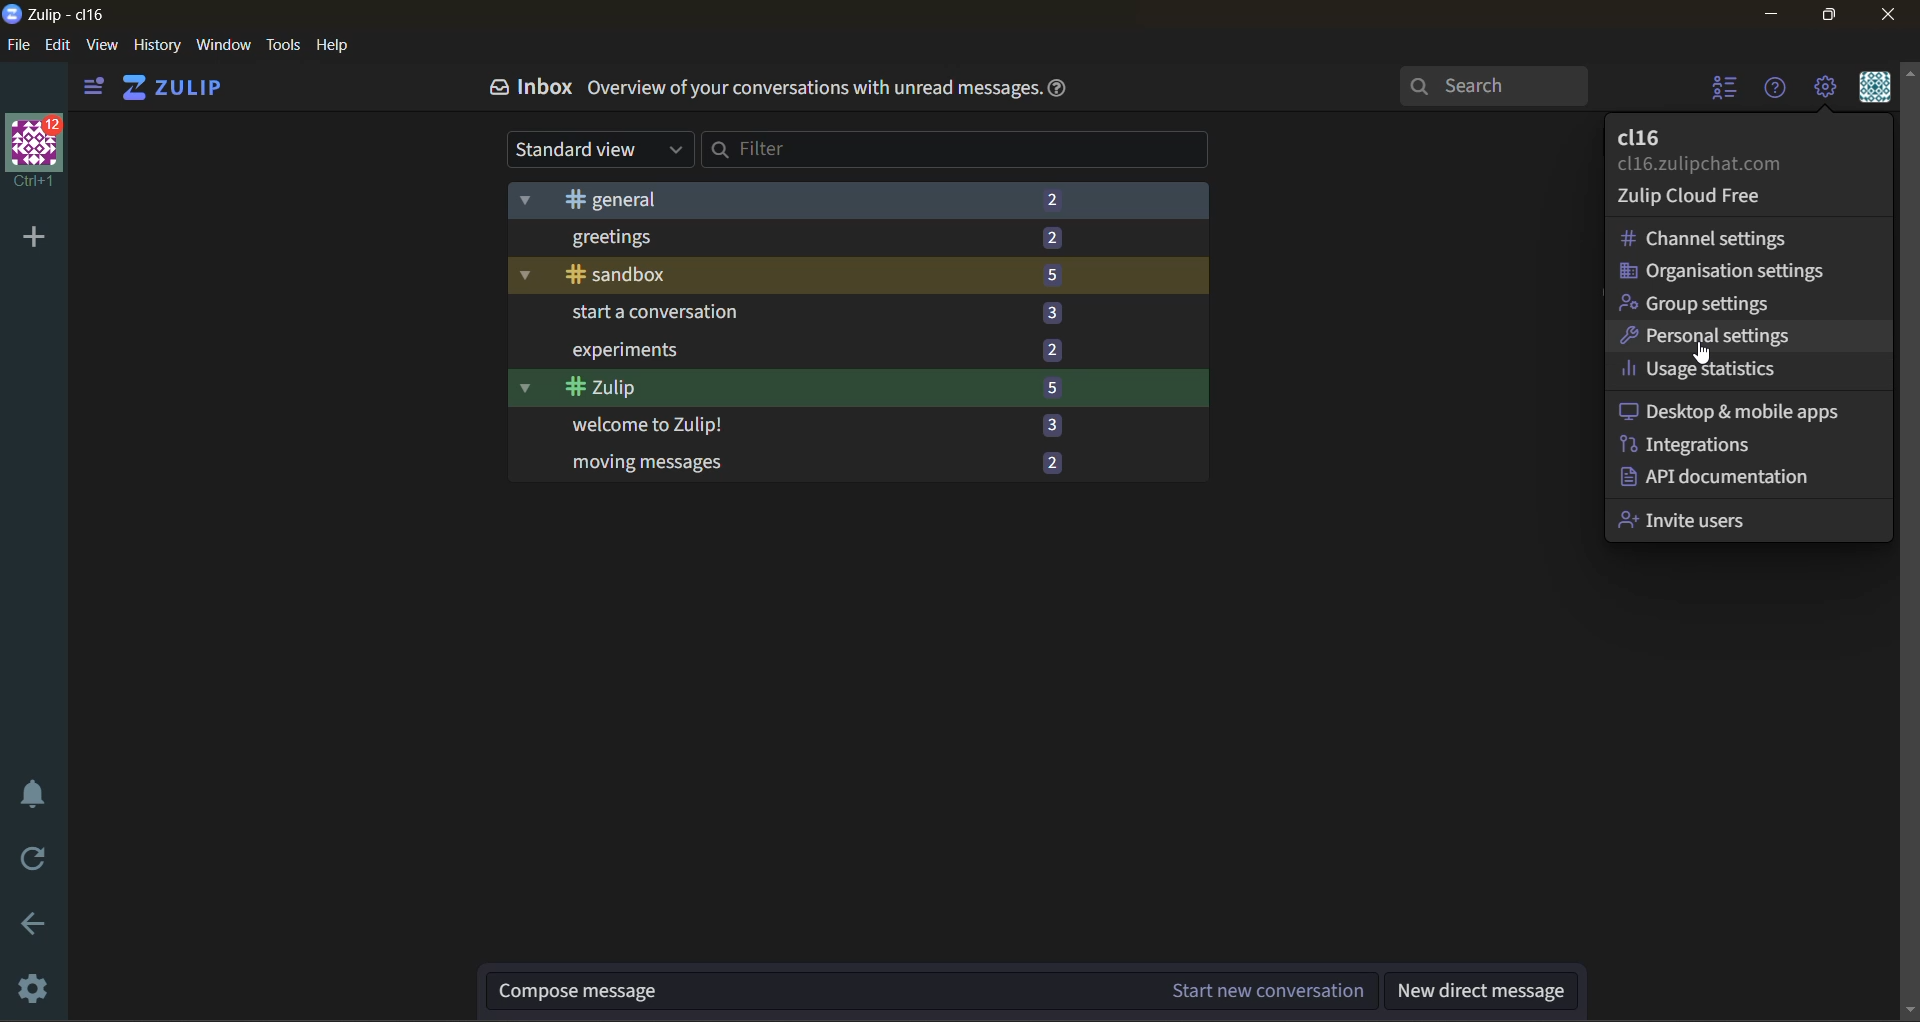  I want to click on reload, so click(26, 861).